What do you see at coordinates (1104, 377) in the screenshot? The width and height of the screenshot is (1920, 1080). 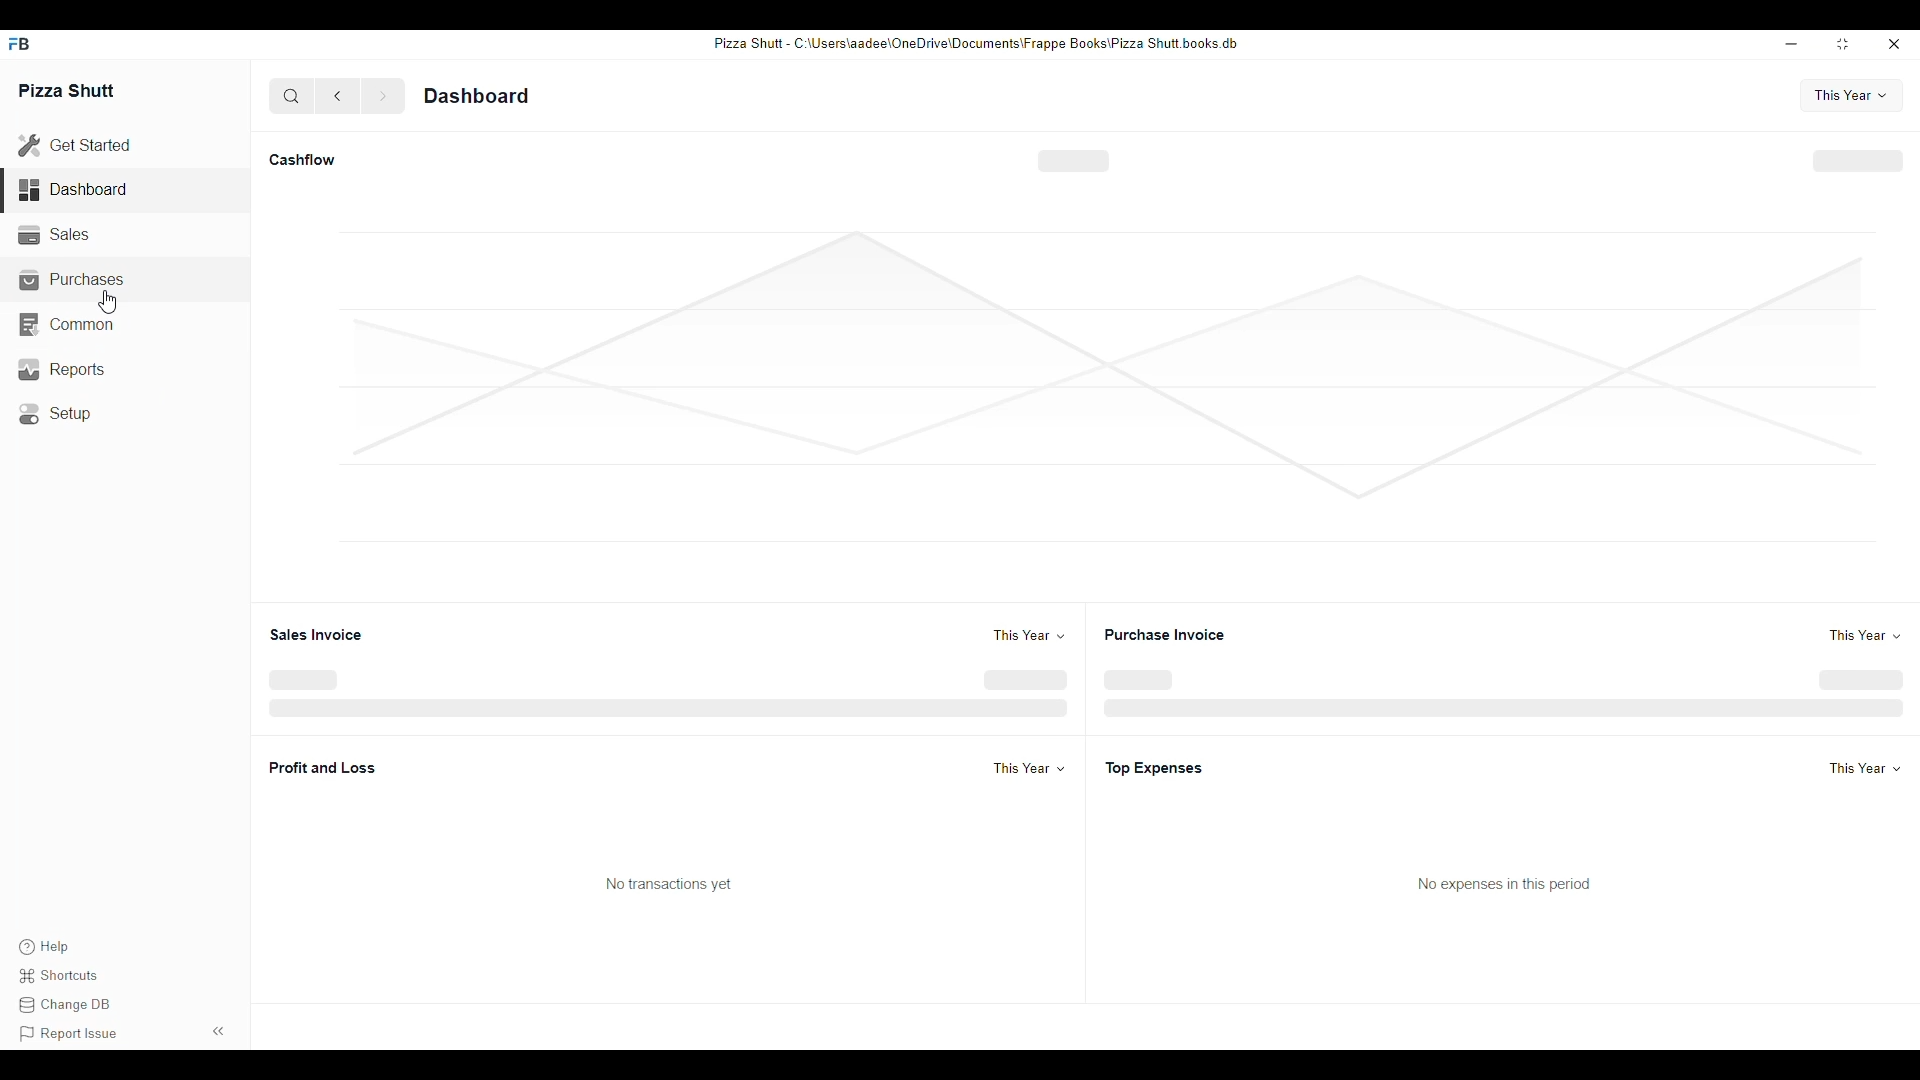 I see `graph` at bounding box center [1104, 377].